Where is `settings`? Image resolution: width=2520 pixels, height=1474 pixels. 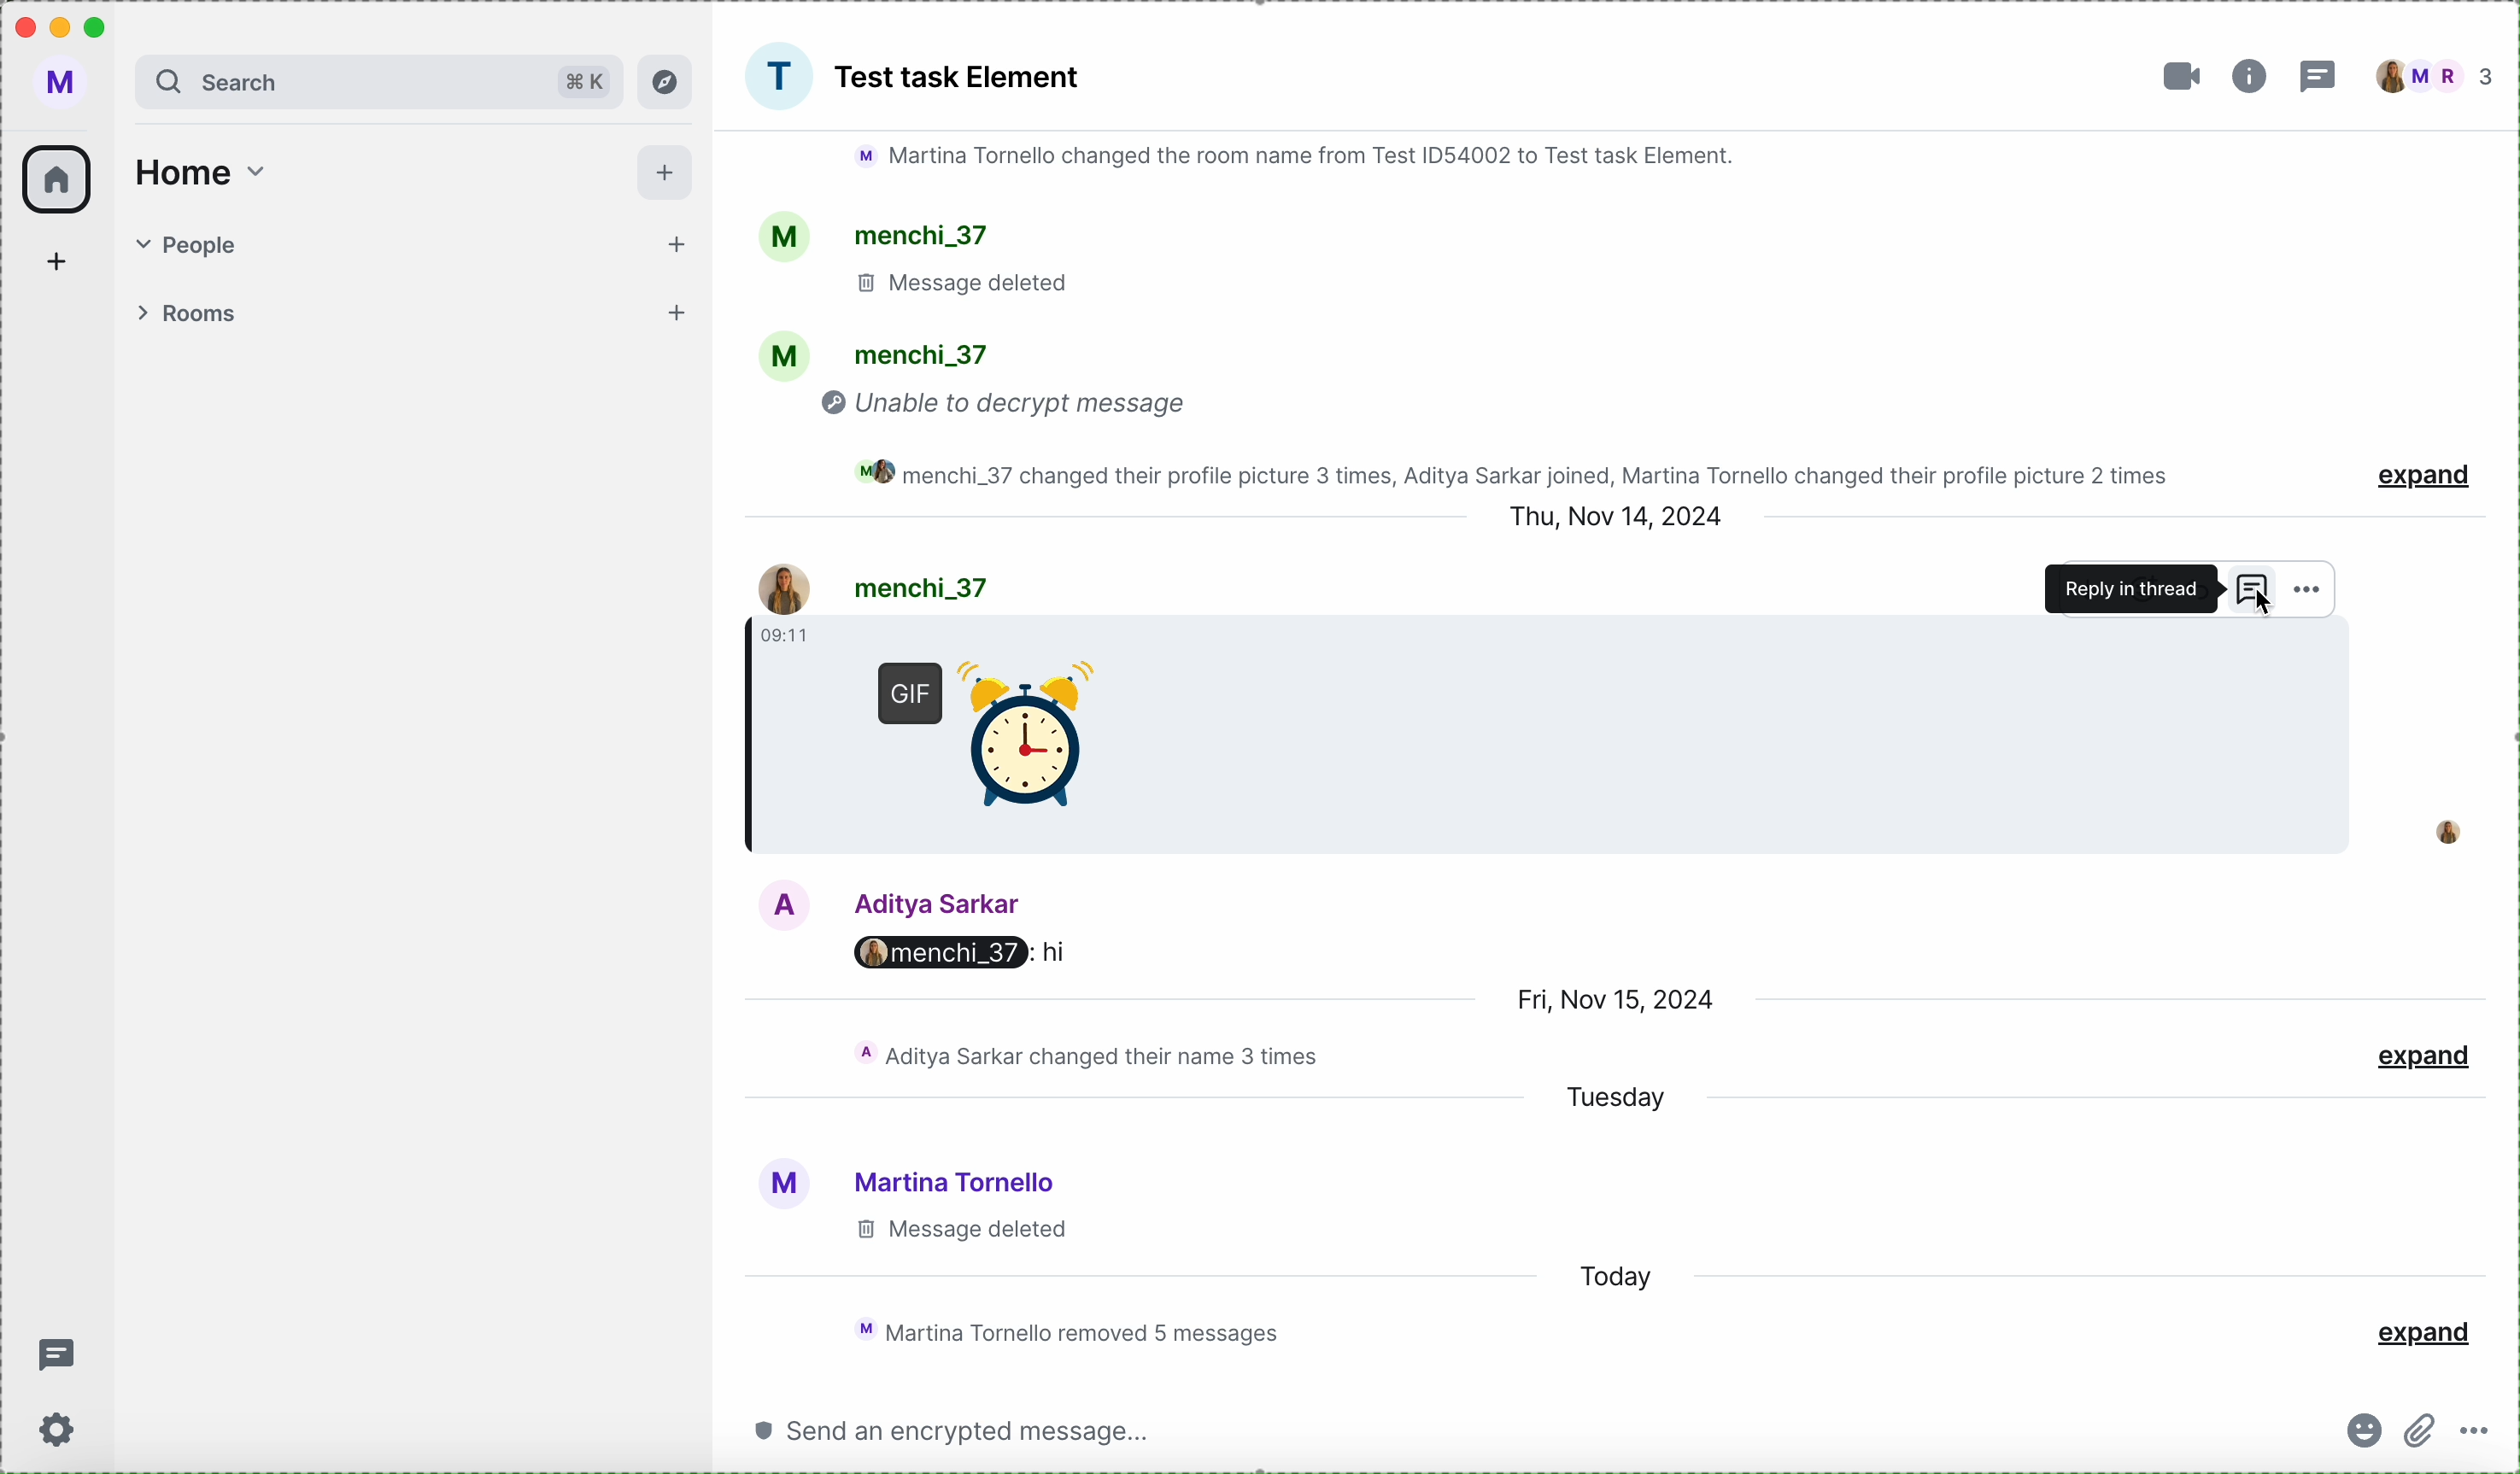 settings is located at coordinates (61, 1432).